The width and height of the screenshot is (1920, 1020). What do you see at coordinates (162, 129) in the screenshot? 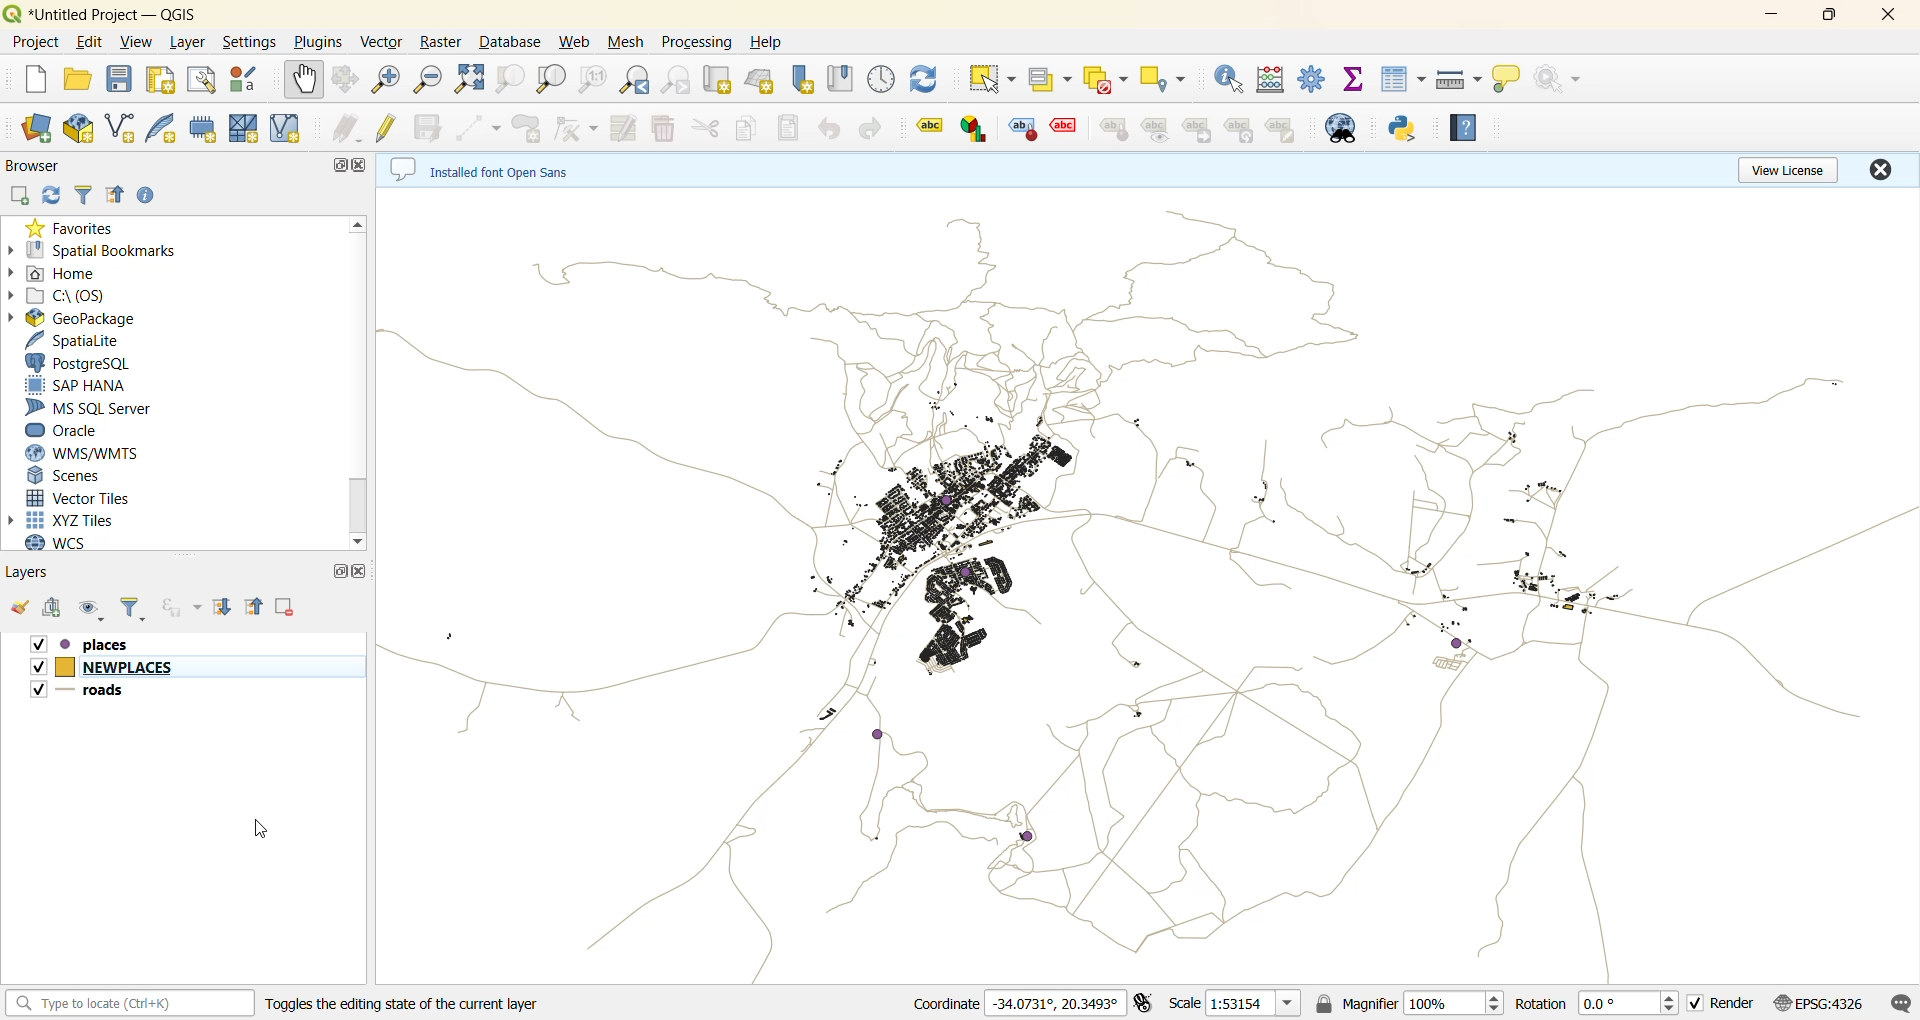
I see `new spatialite layer` at bounding box center [162, 129].